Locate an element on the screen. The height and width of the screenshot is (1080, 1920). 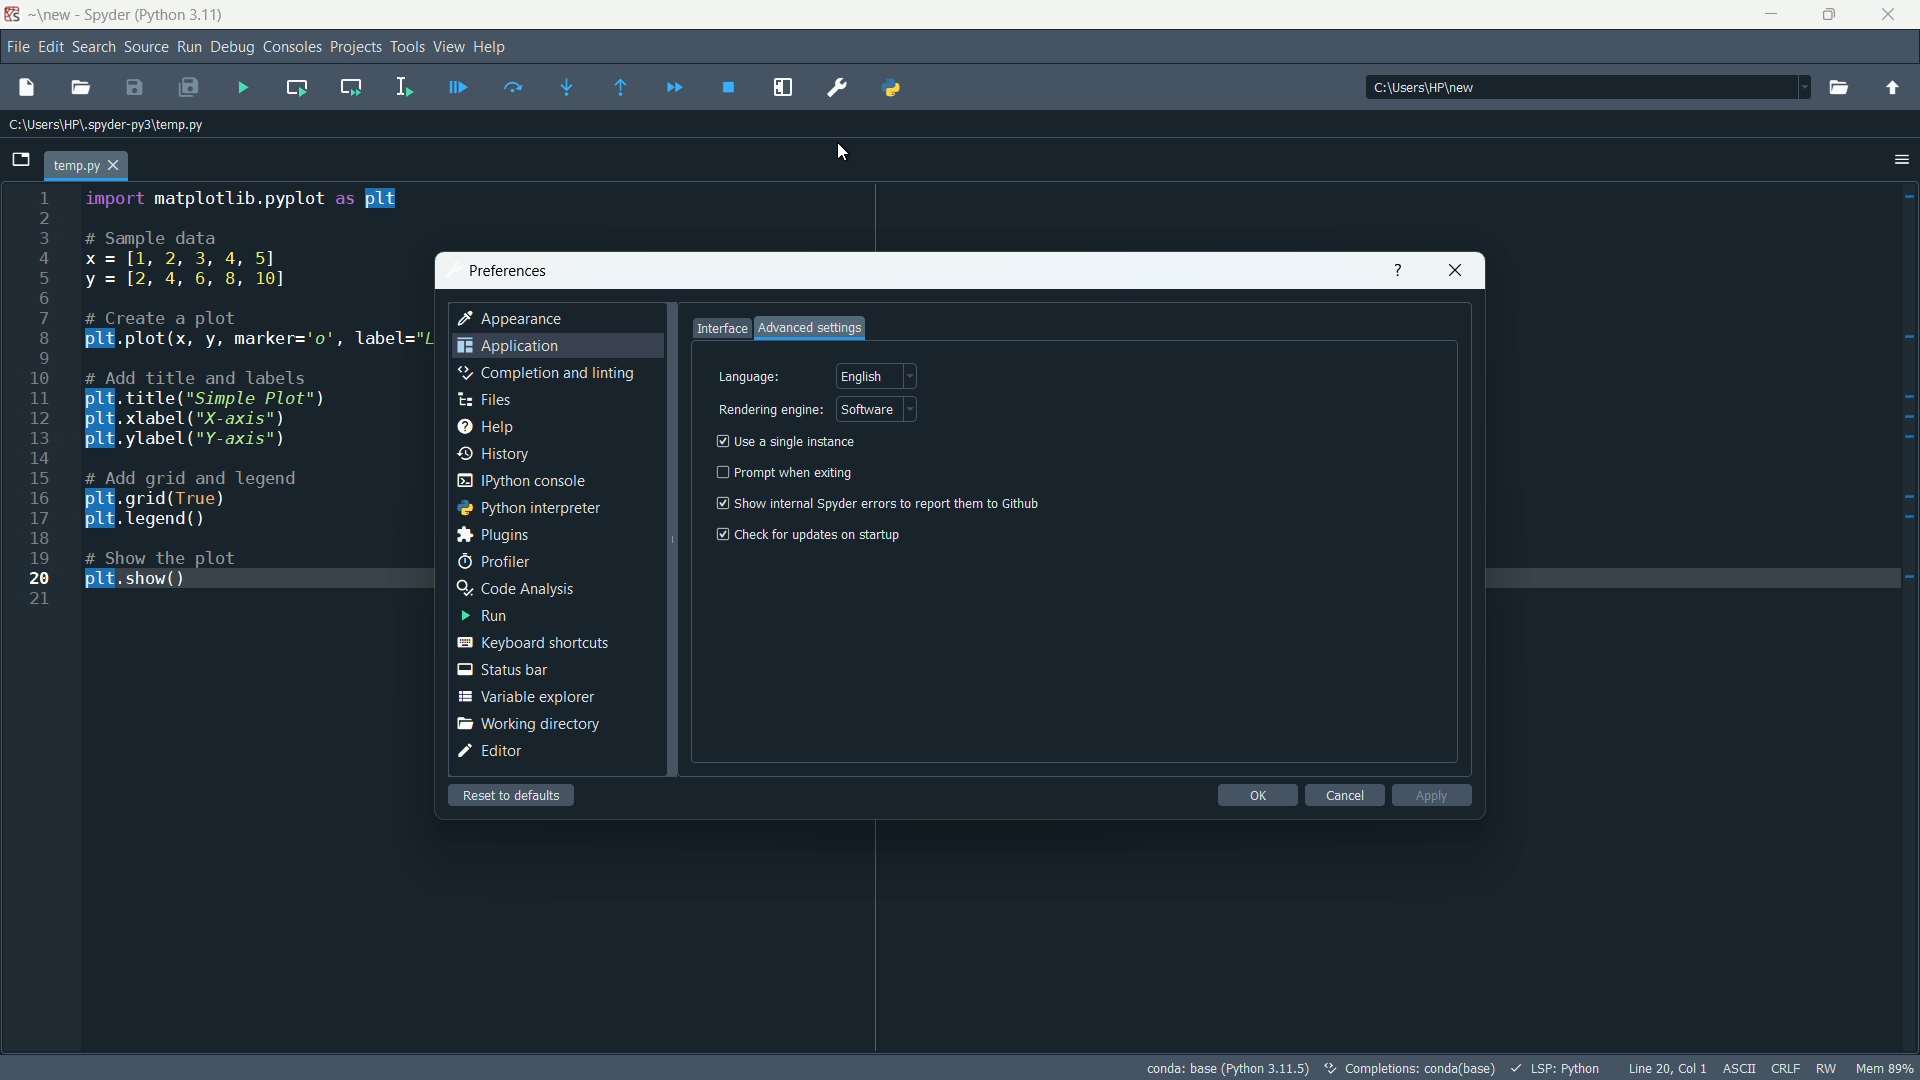
open file is located at coordinates (82, 89).